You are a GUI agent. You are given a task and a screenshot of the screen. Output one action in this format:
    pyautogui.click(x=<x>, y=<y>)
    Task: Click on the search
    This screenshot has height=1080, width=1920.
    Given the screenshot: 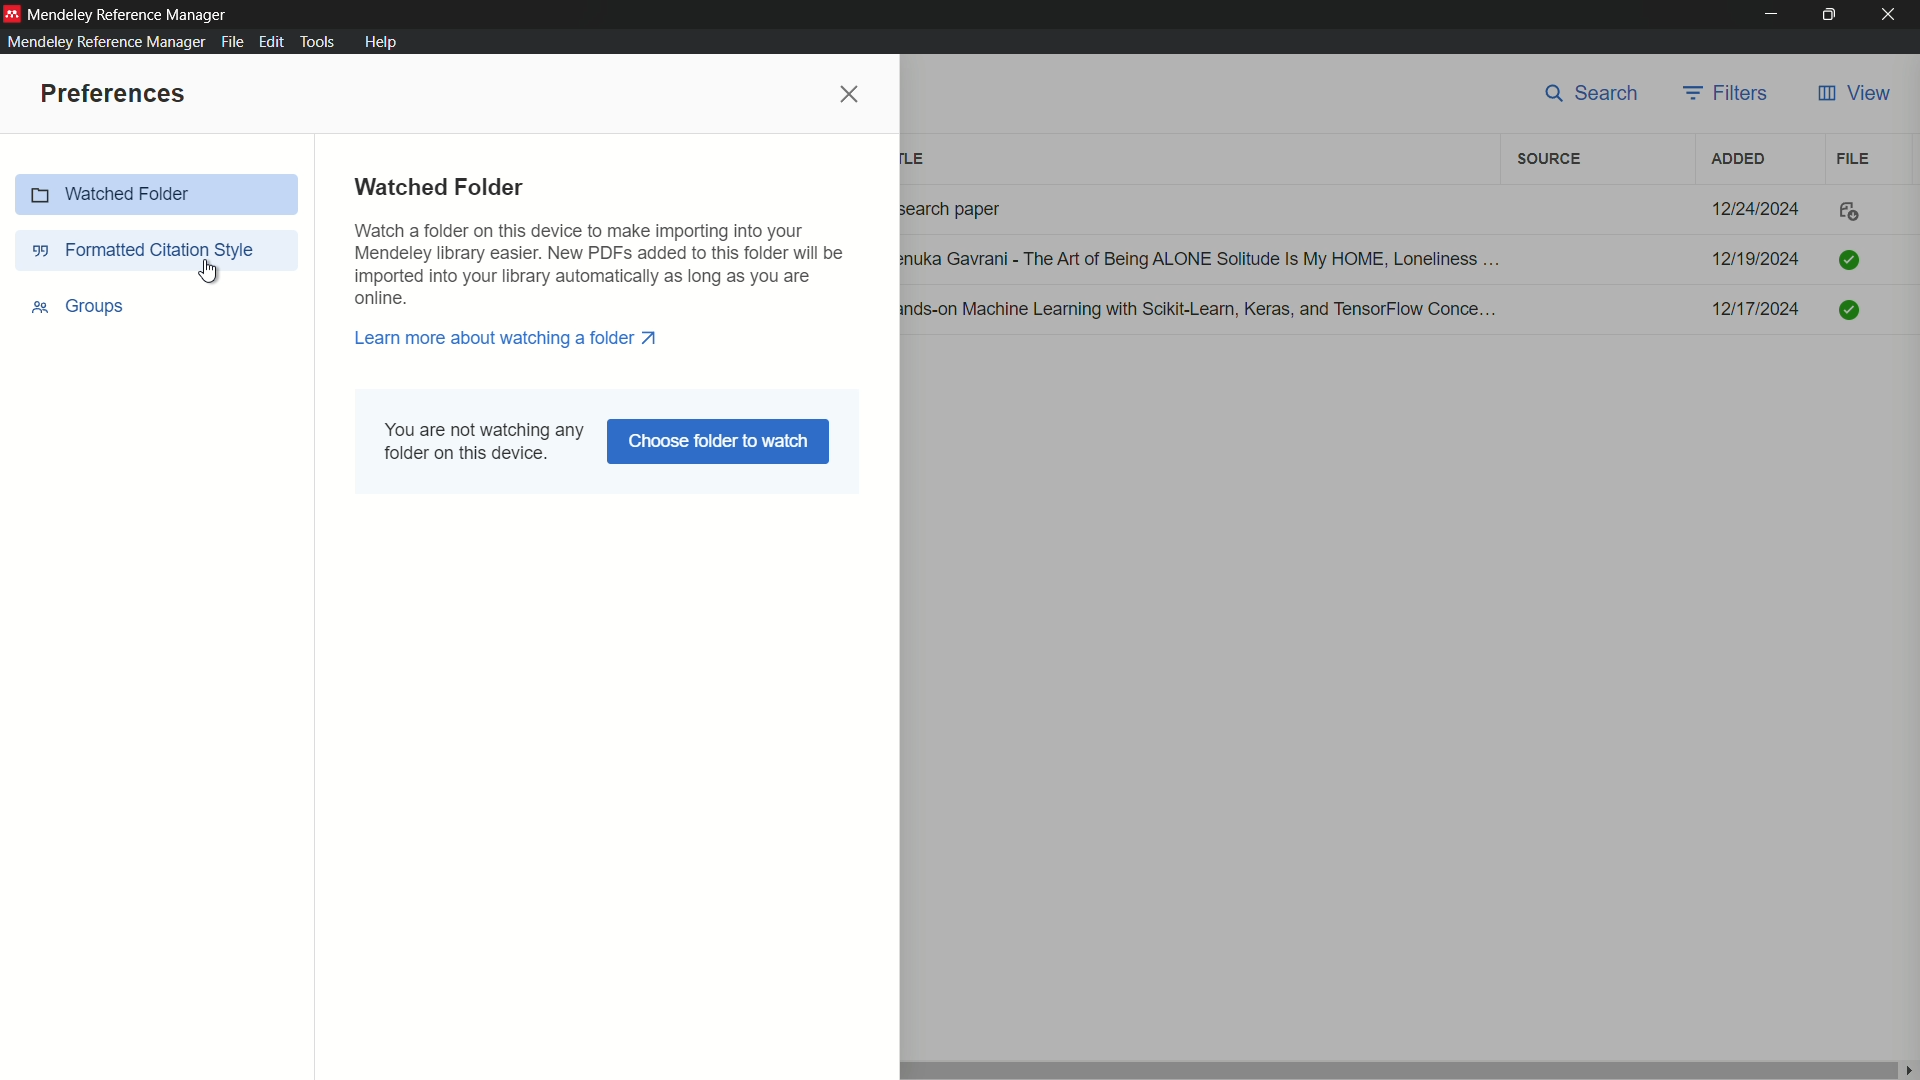 What is the action you would take?
    pyautogui.click(x=1594, y=95)
    